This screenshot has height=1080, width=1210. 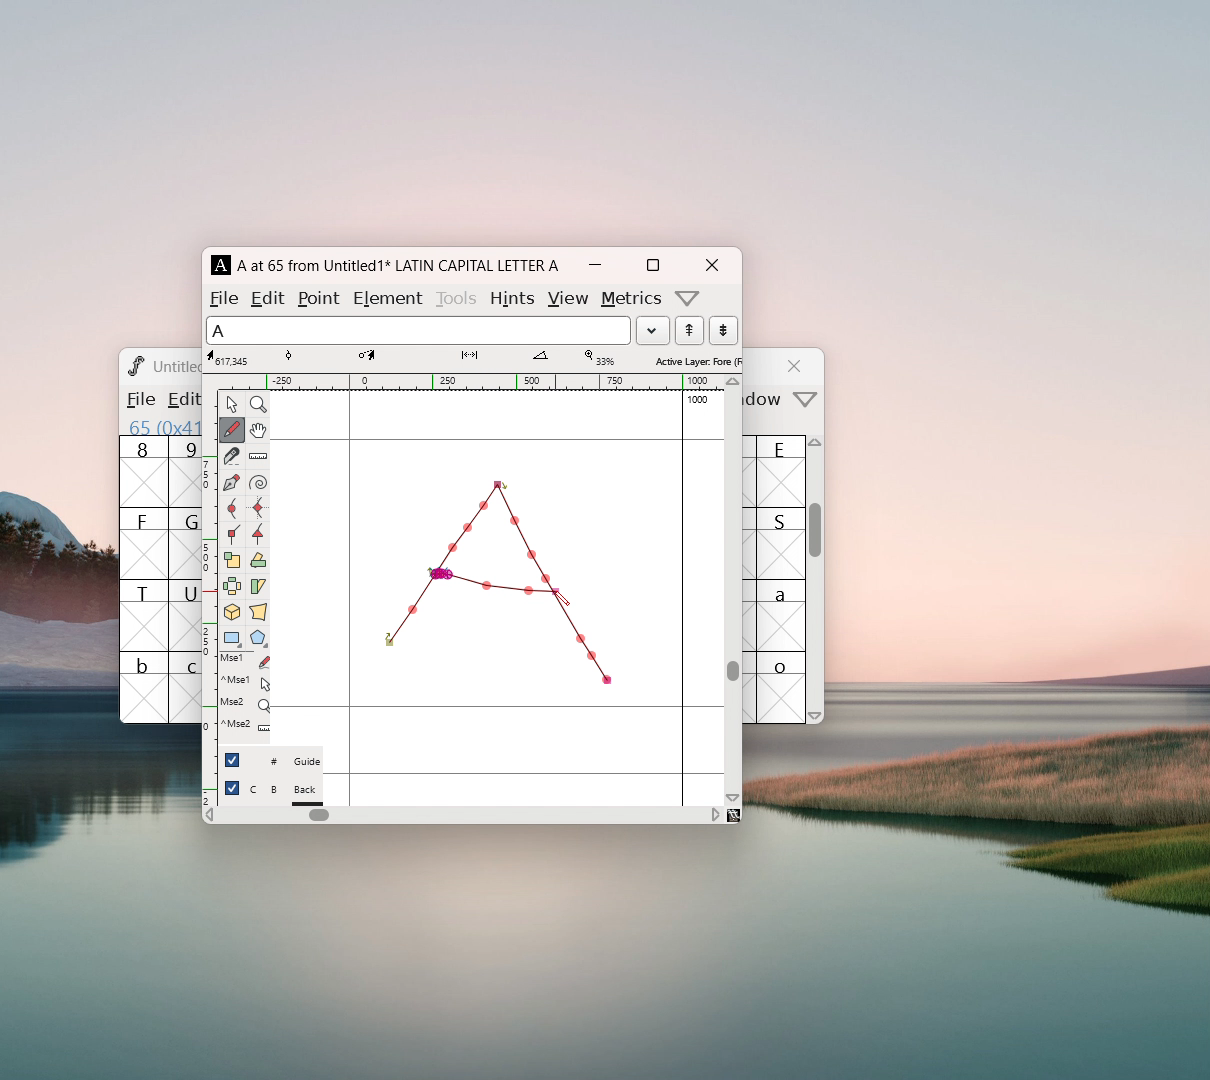 What do you see at coordinates (733, 797) in the screenshot?
I see `scroll down` at bounding box center [733, 797].